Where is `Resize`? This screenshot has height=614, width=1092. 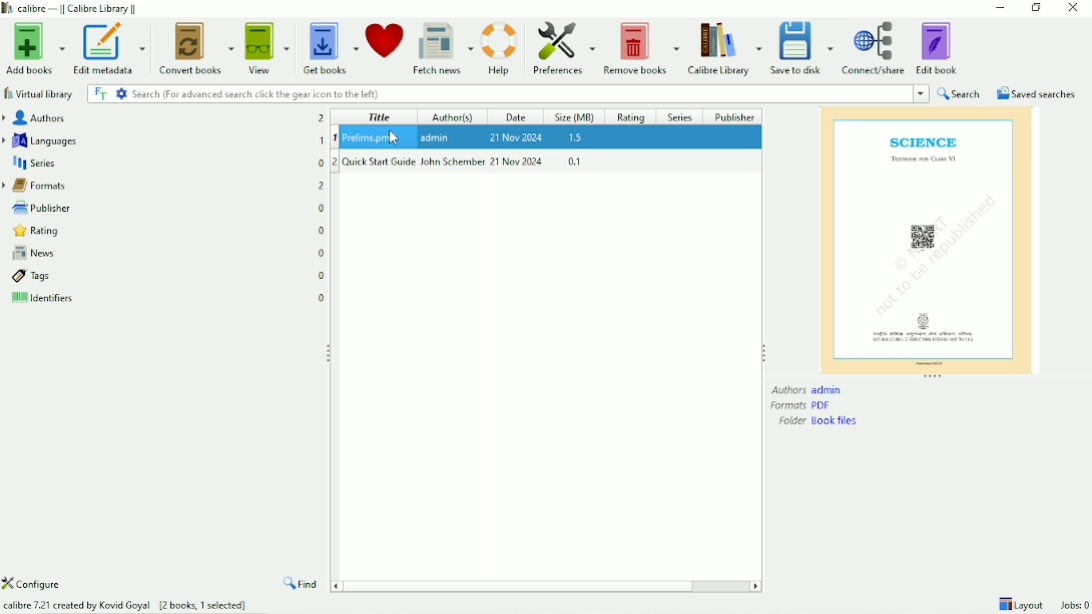
Resize is located at coordinates (329, 351).